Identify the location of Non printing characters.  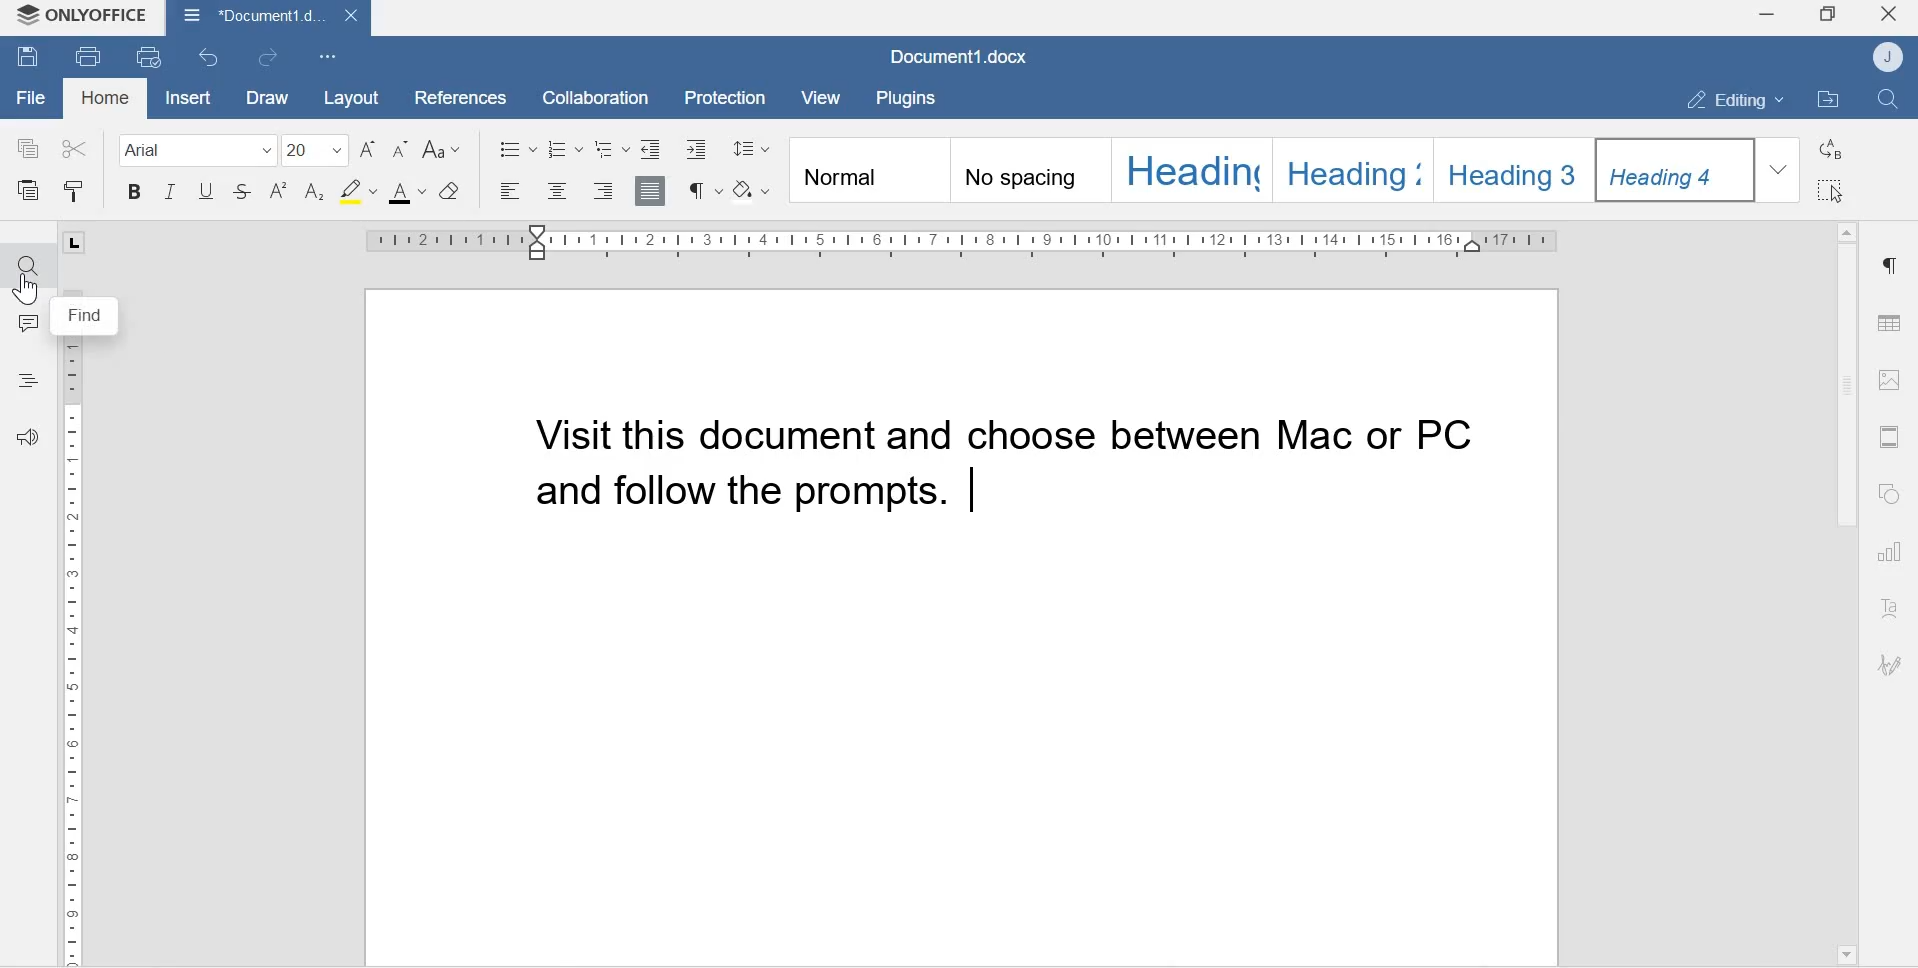
(703, 190).